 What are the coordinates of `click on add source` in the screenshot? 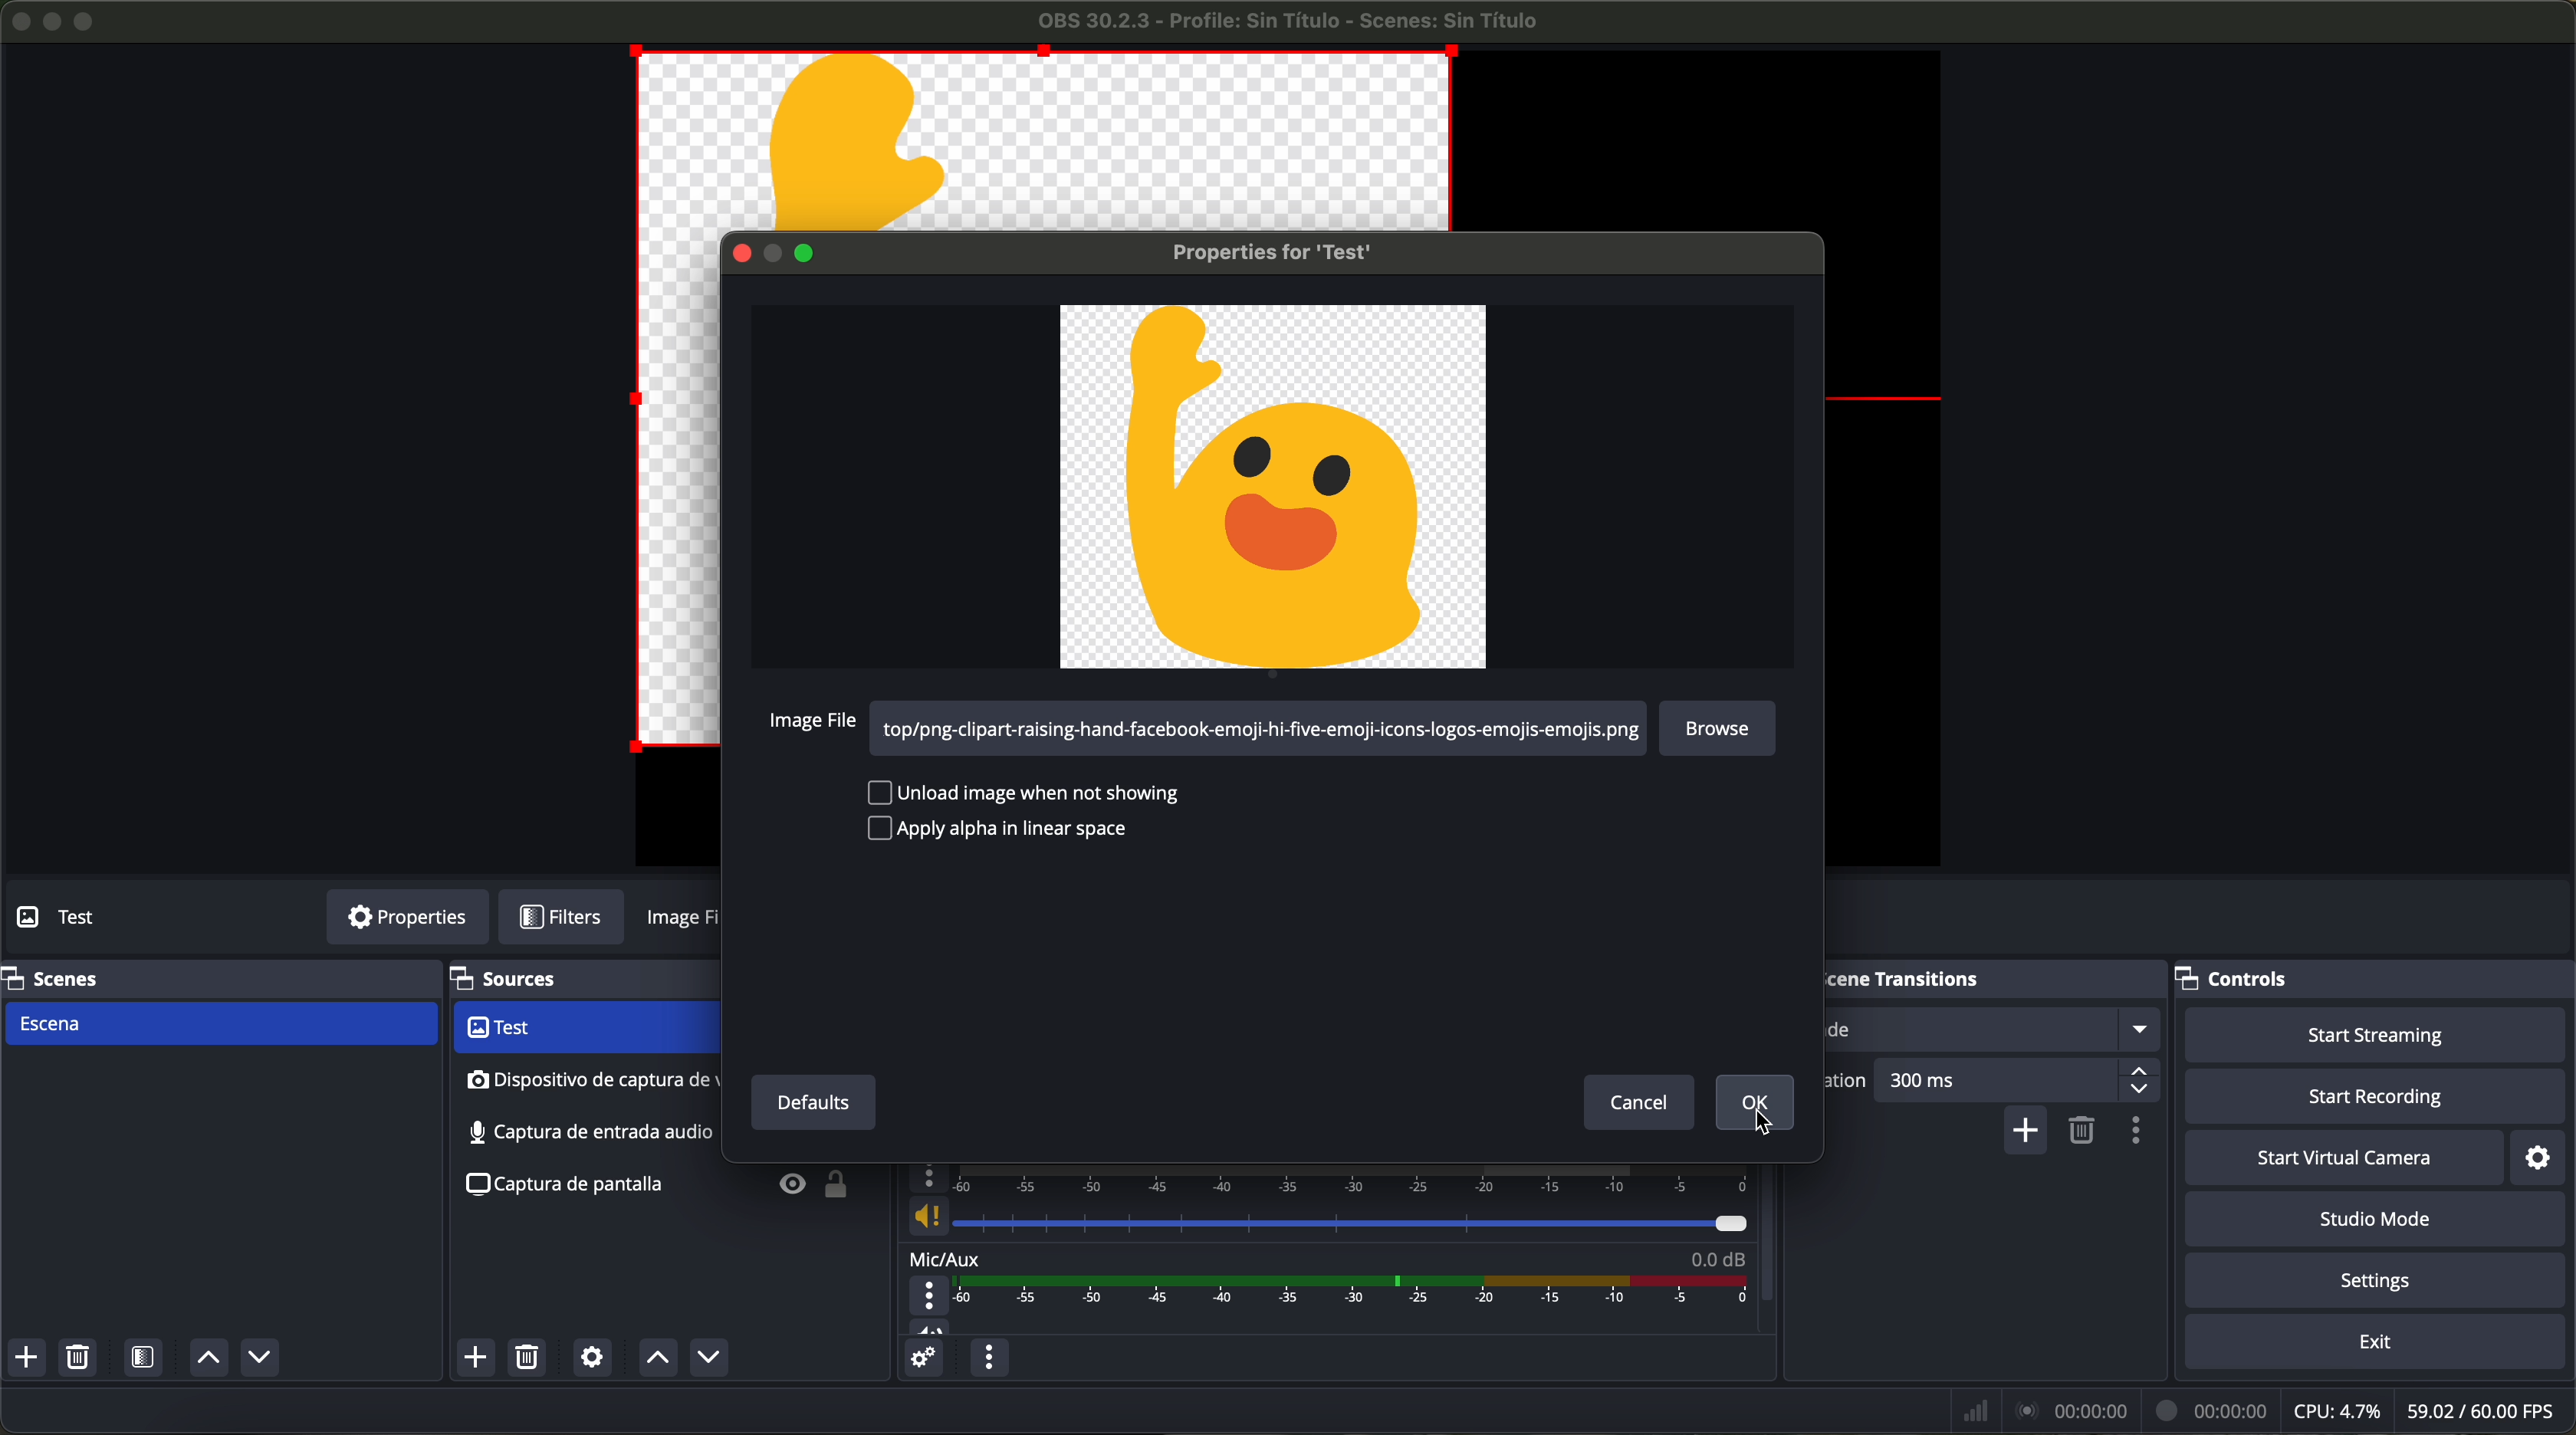 It's located at (481, 1359).